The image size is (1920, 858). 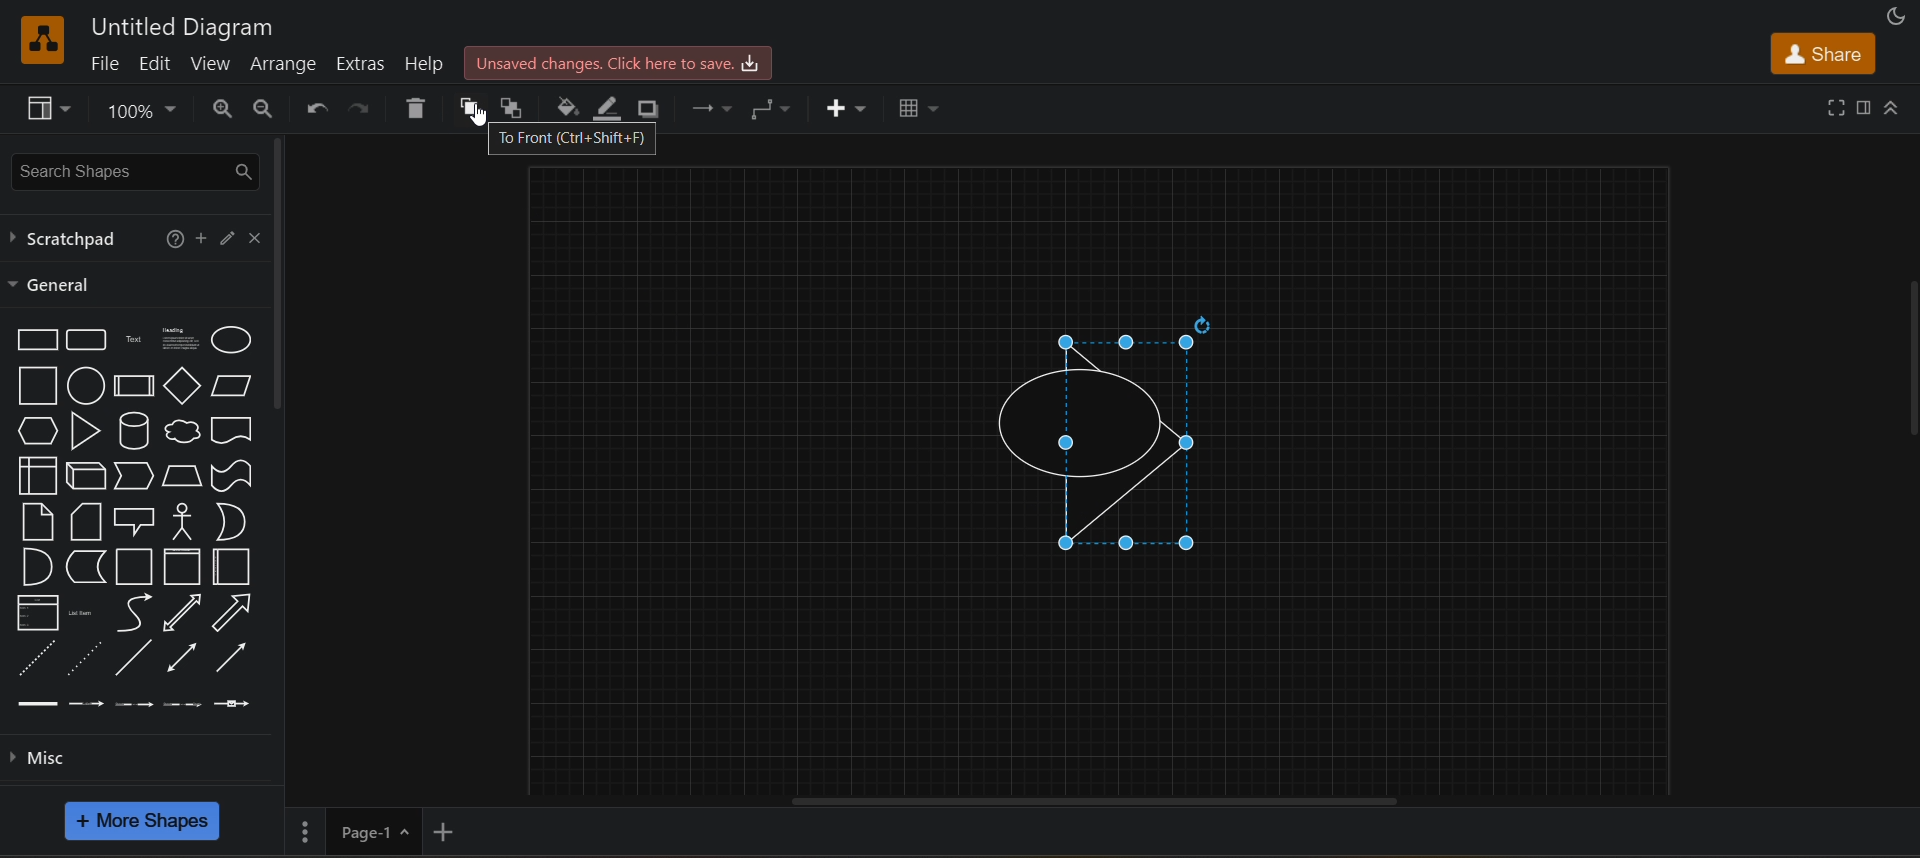 I want to click on format, so click(x=1861, y=105).